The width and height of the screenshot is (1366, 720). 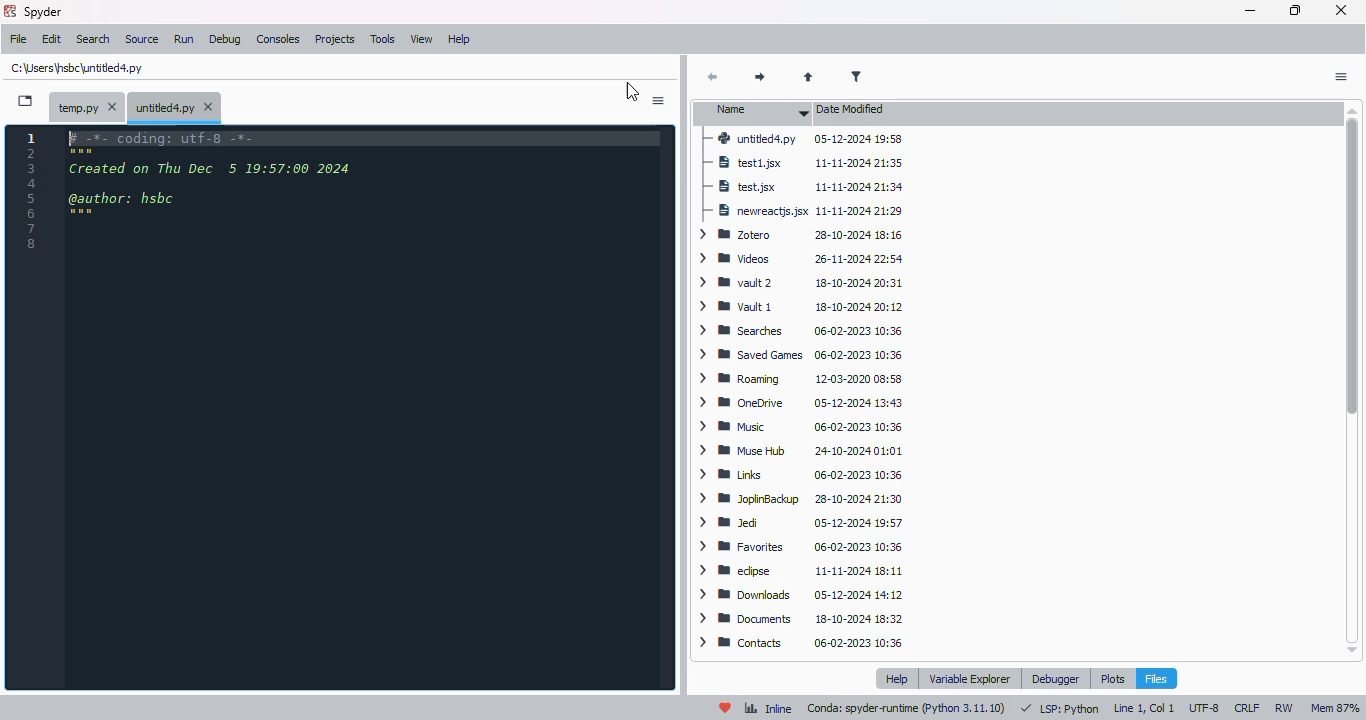 What do you see at coordinates (754, 112) in the screenshot?
I see `name` at bounding box center [754, 112].